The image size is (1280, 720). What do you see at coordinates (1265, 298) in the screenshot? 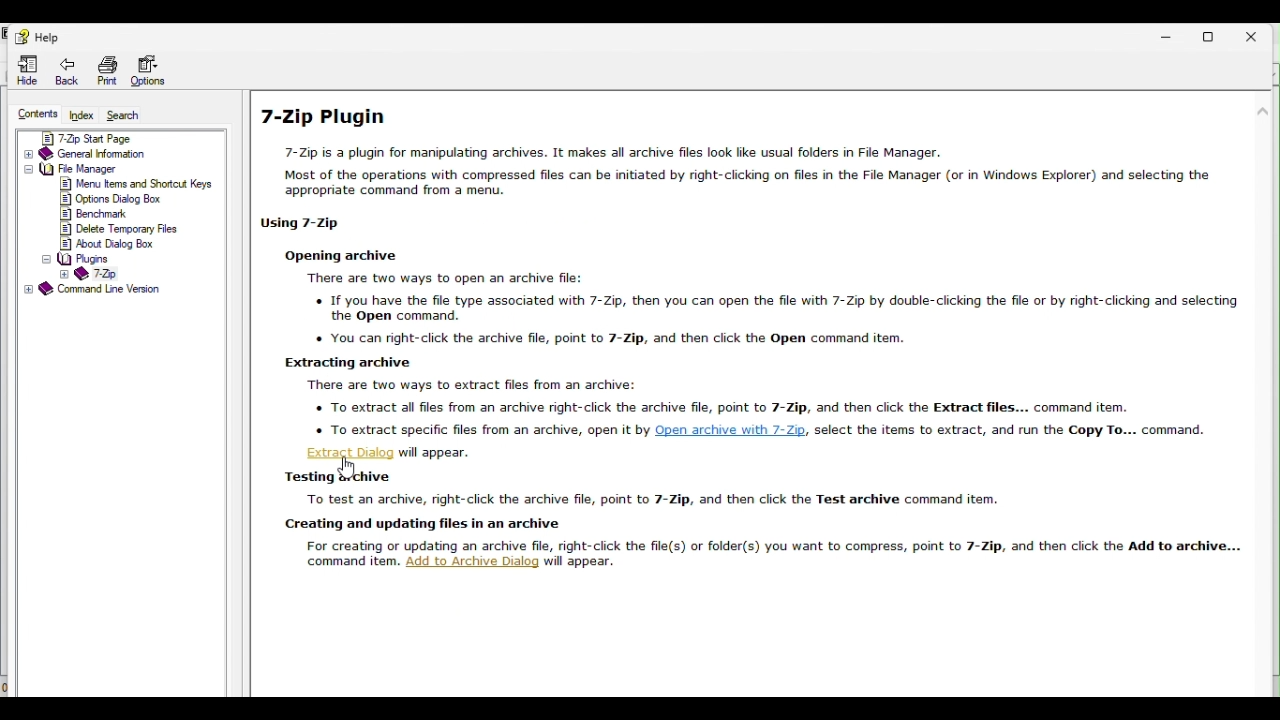
I see `scroll bar` at bounding box center [1265, 298].